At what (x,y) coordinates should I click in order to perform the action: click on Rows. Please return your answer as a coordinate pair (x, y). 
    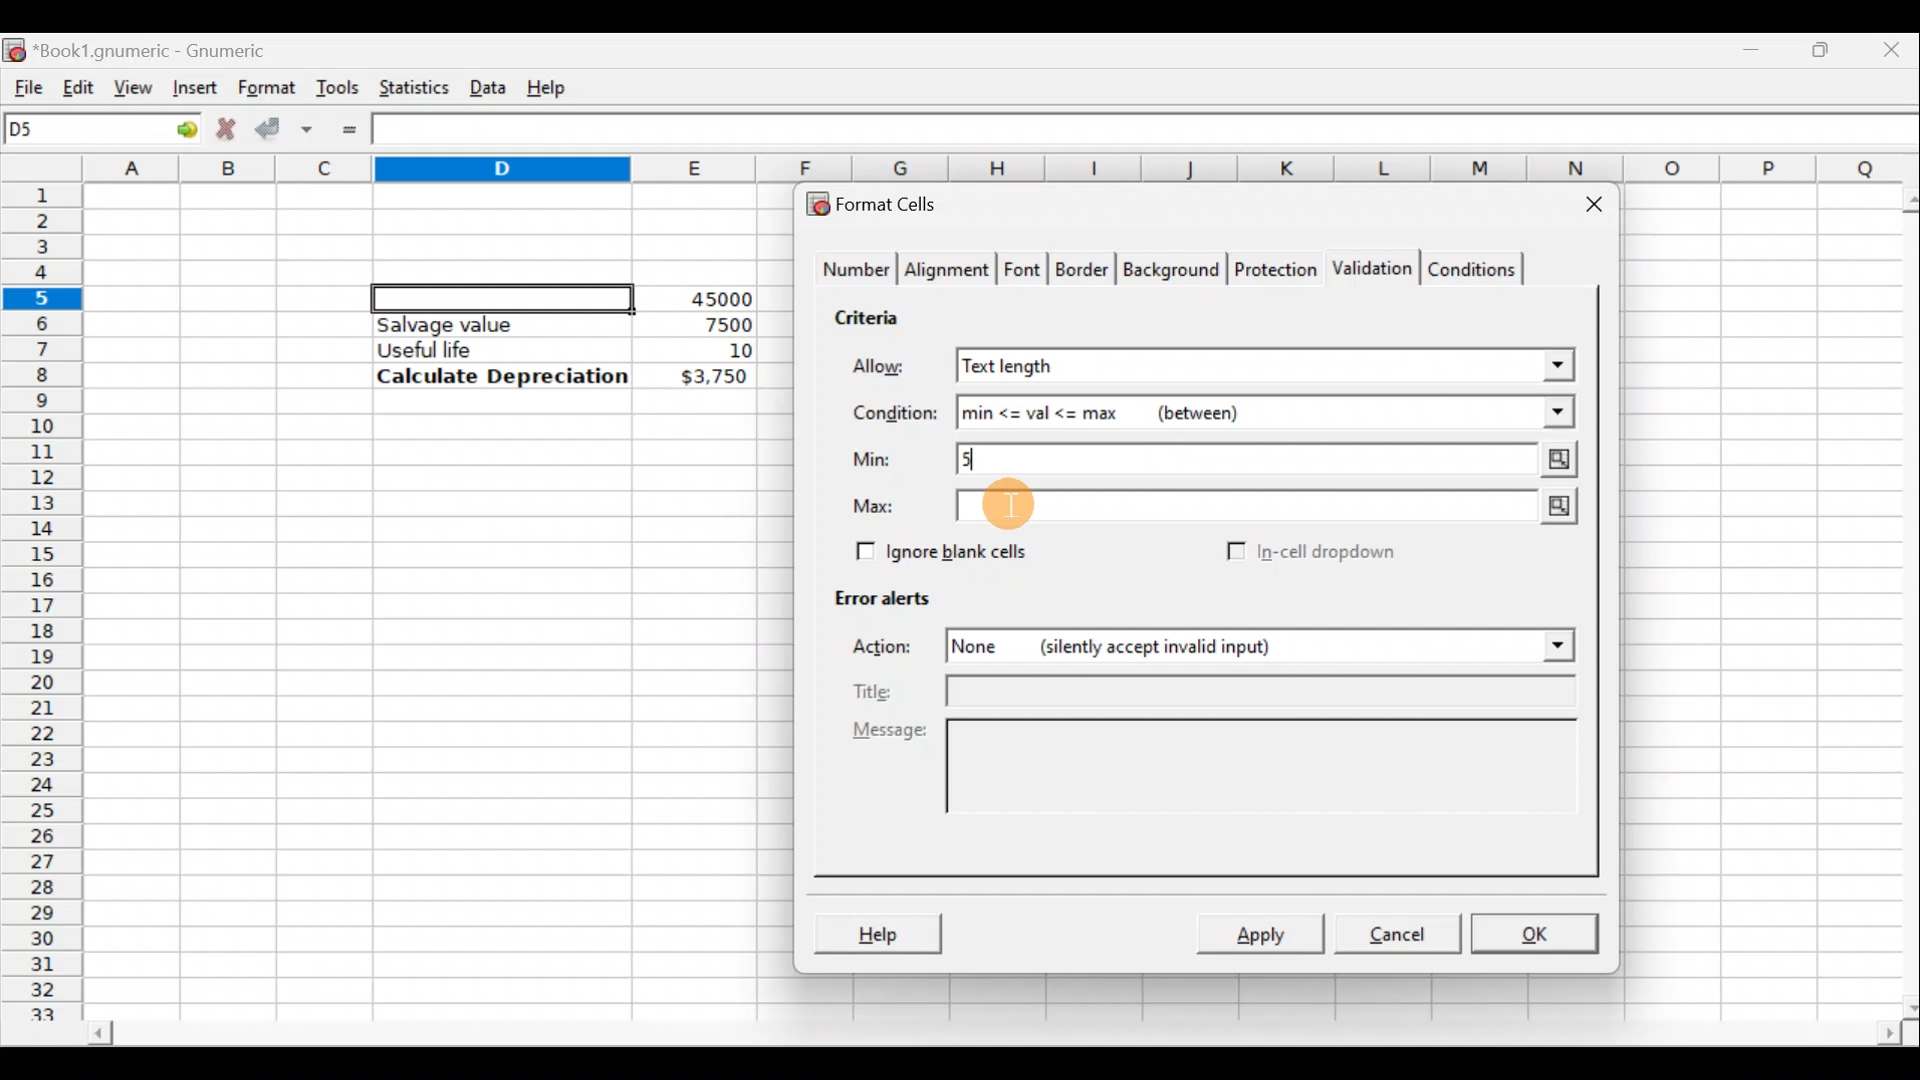
    Looking at the image, I should click on (44, 591).